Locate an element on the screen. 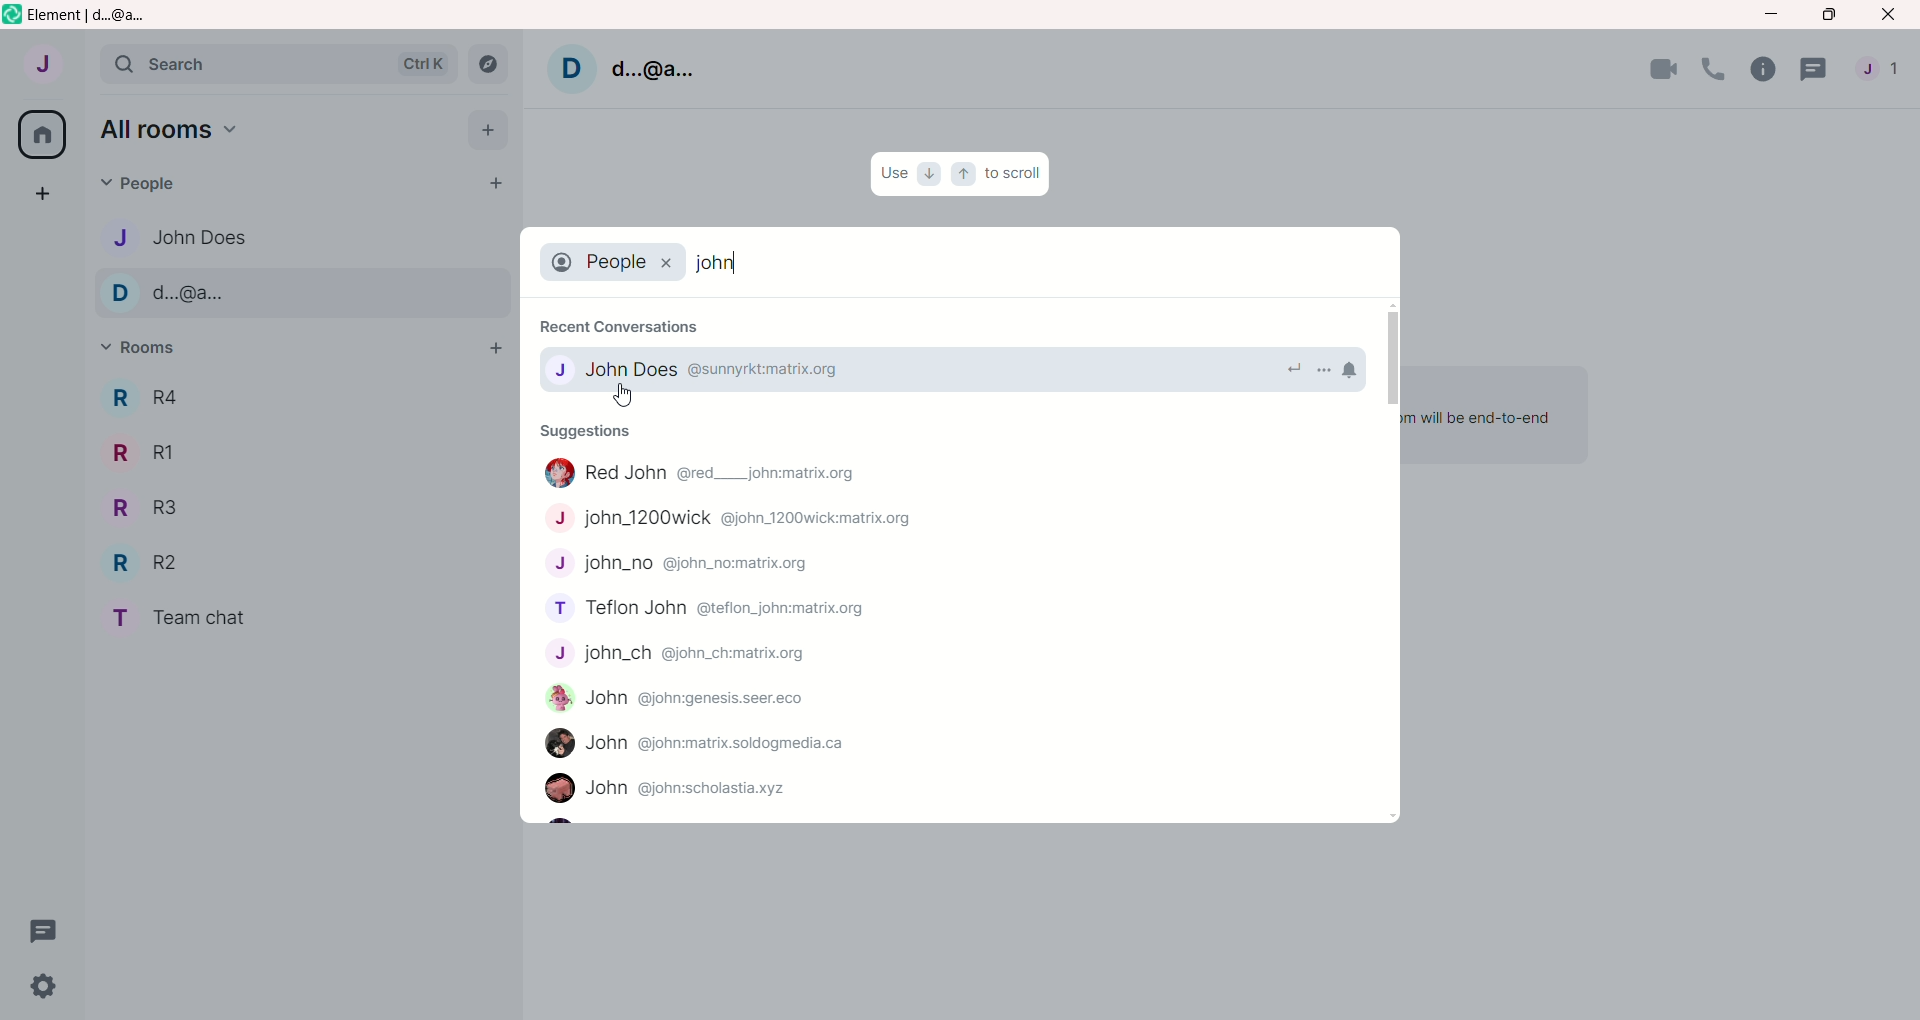 The width and height of the screenshot is (1920, 1020). john is located at coordinates (671, 790).